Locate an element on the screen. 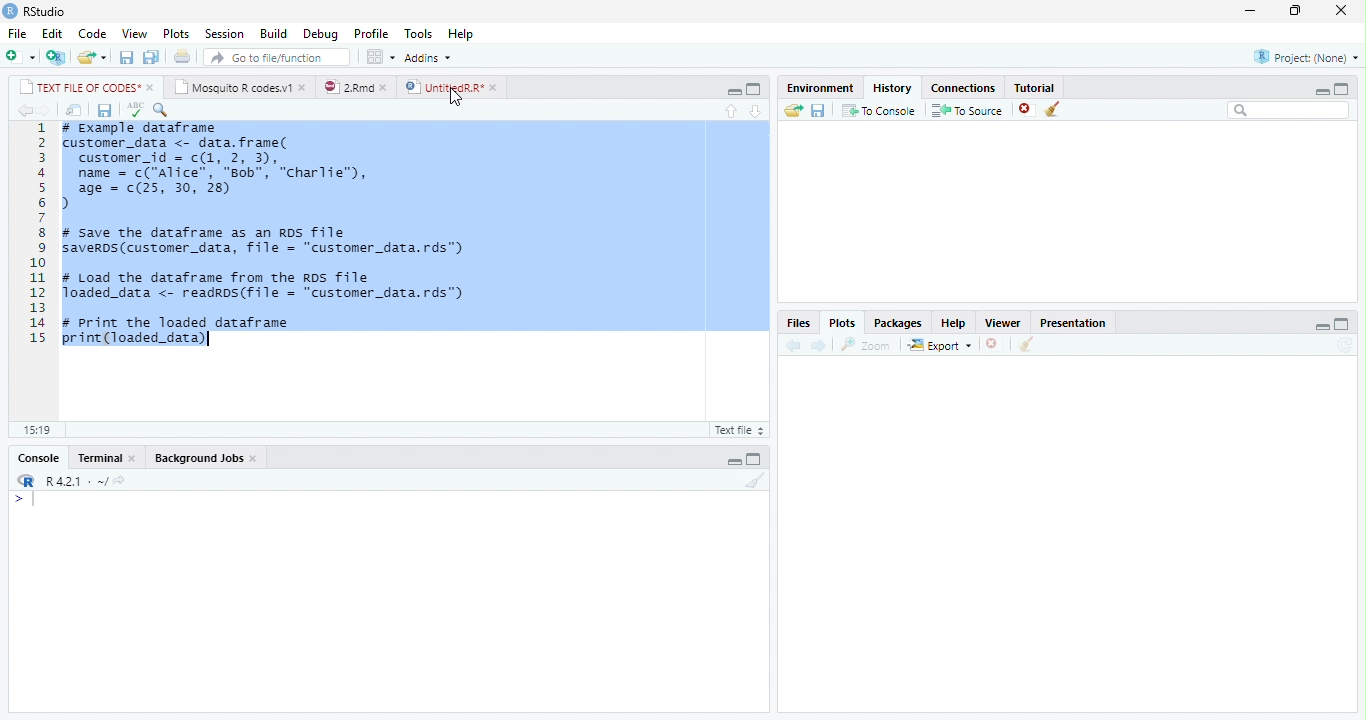 The height and width of the screenshot is (720, 1366). open folder is located at coordinates (794, 110).